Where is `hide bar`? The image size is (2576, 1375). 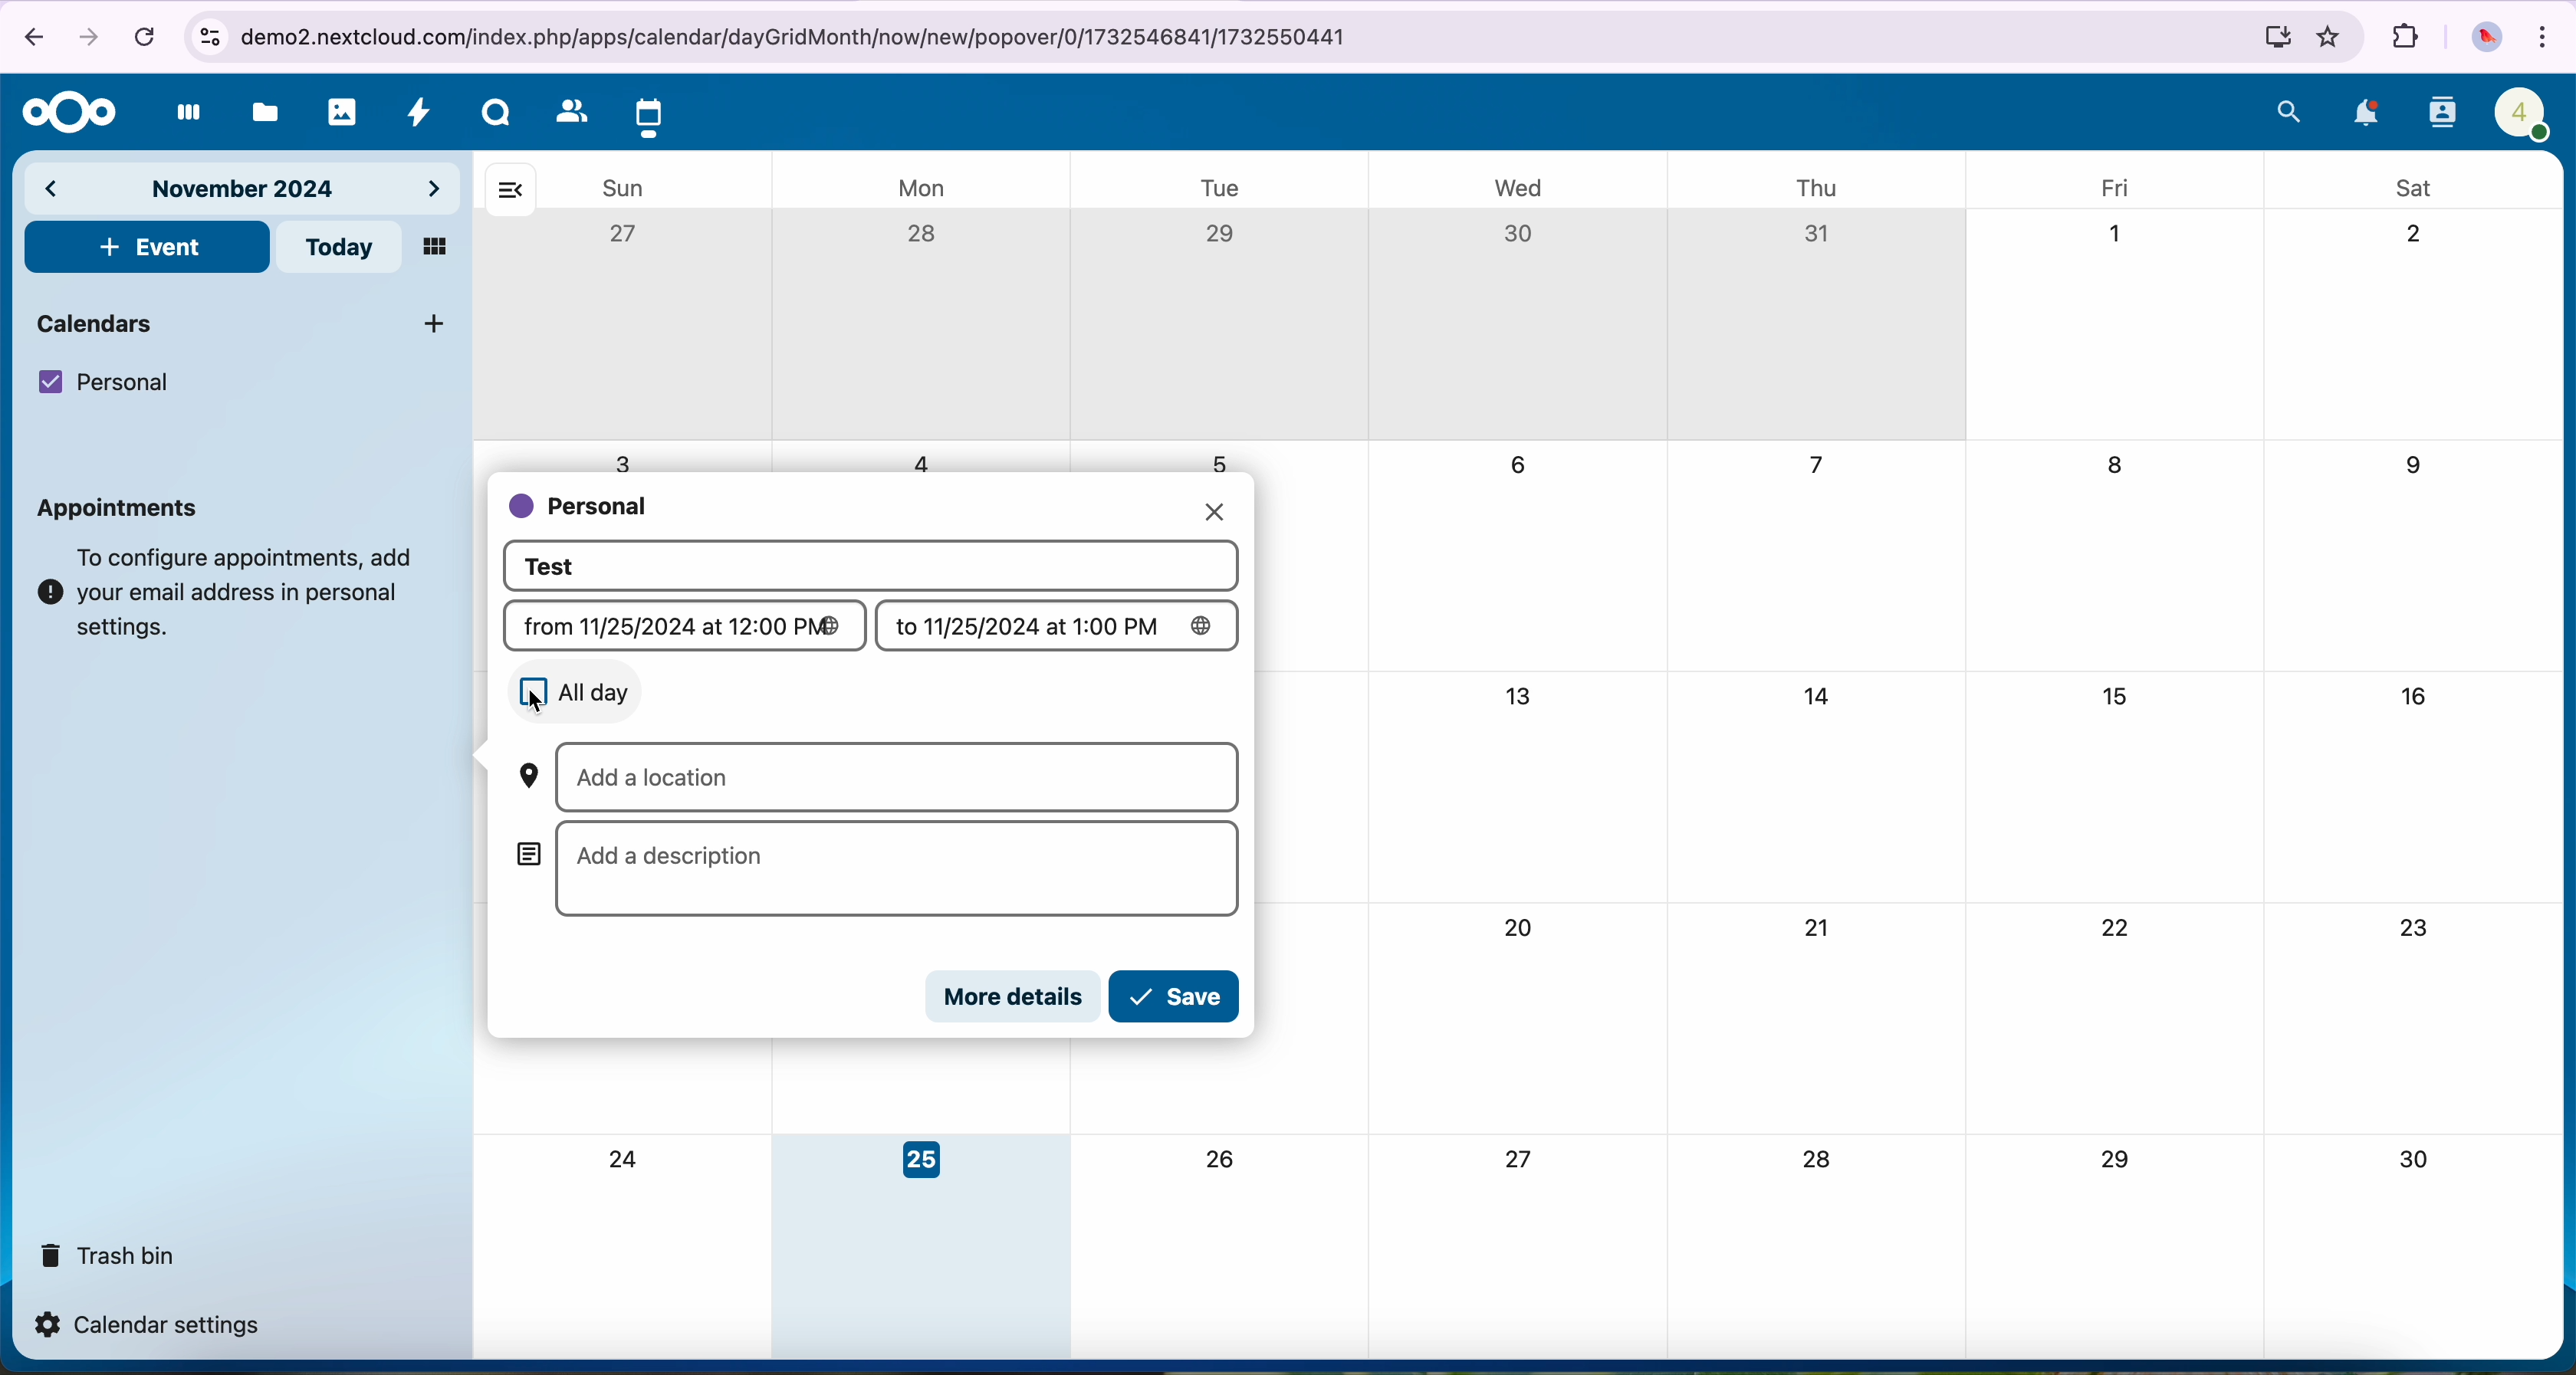
hide bar is located at coordinates (510, 191).